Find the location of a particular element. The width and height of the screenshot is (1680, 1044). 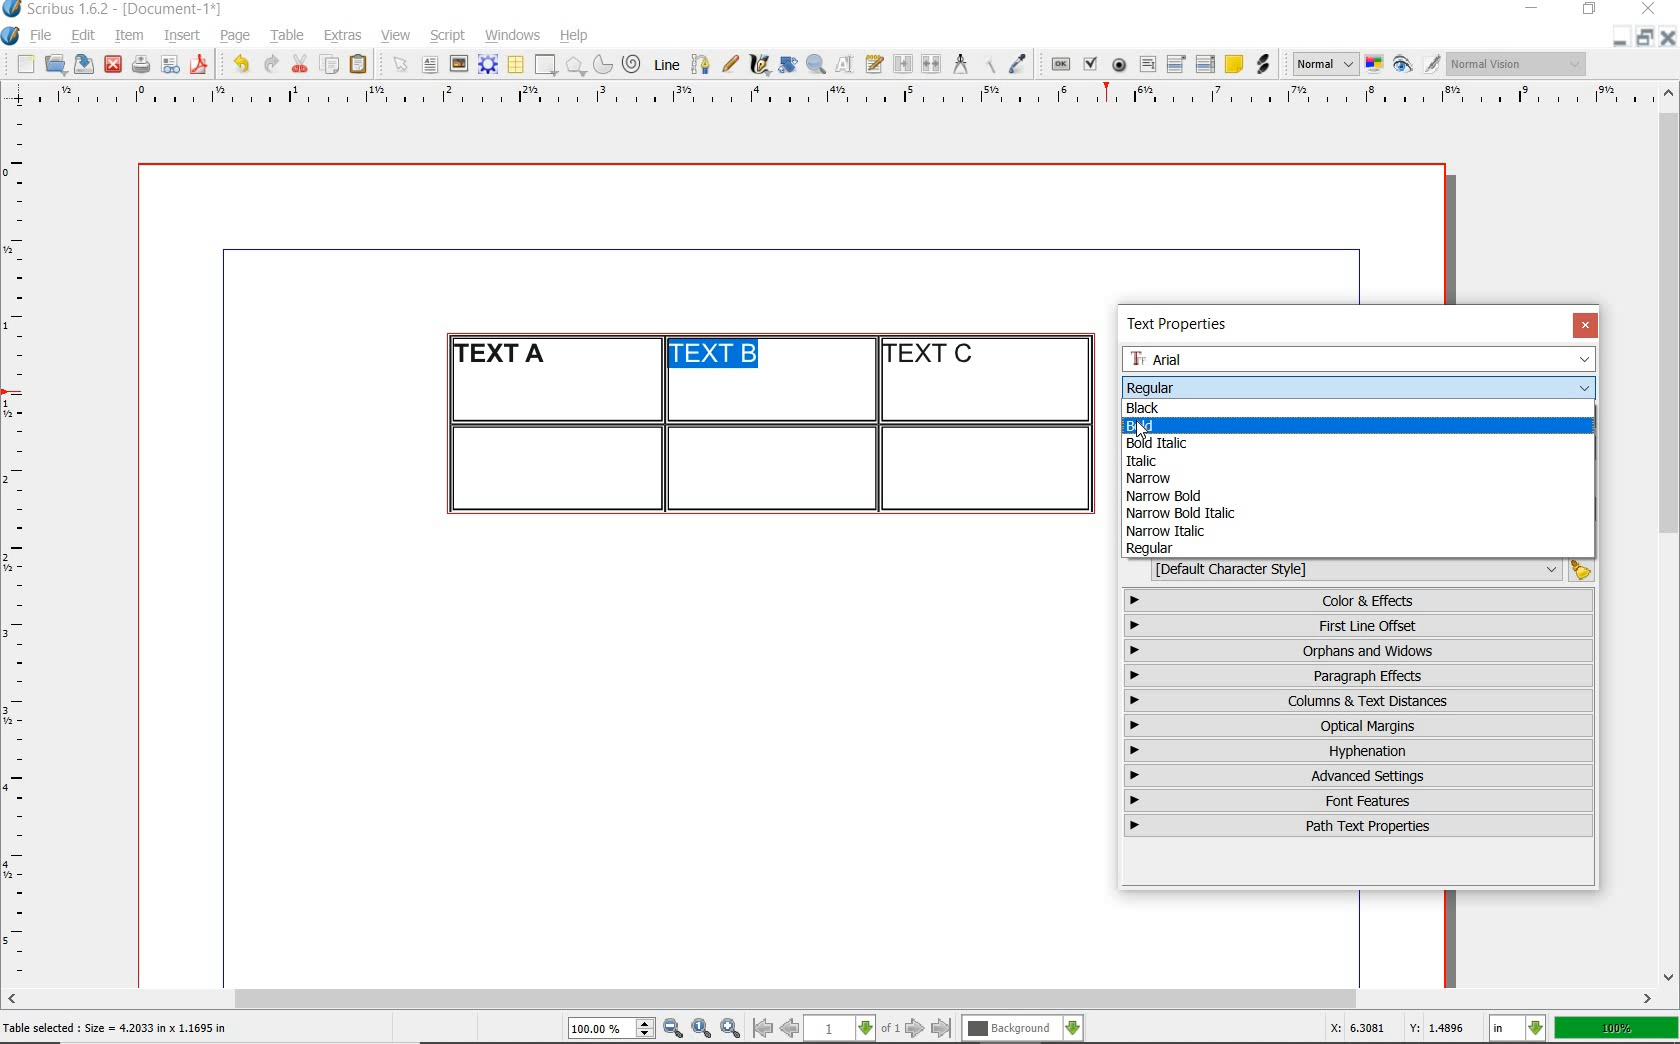

font features is located at coordinates (1359, 800).